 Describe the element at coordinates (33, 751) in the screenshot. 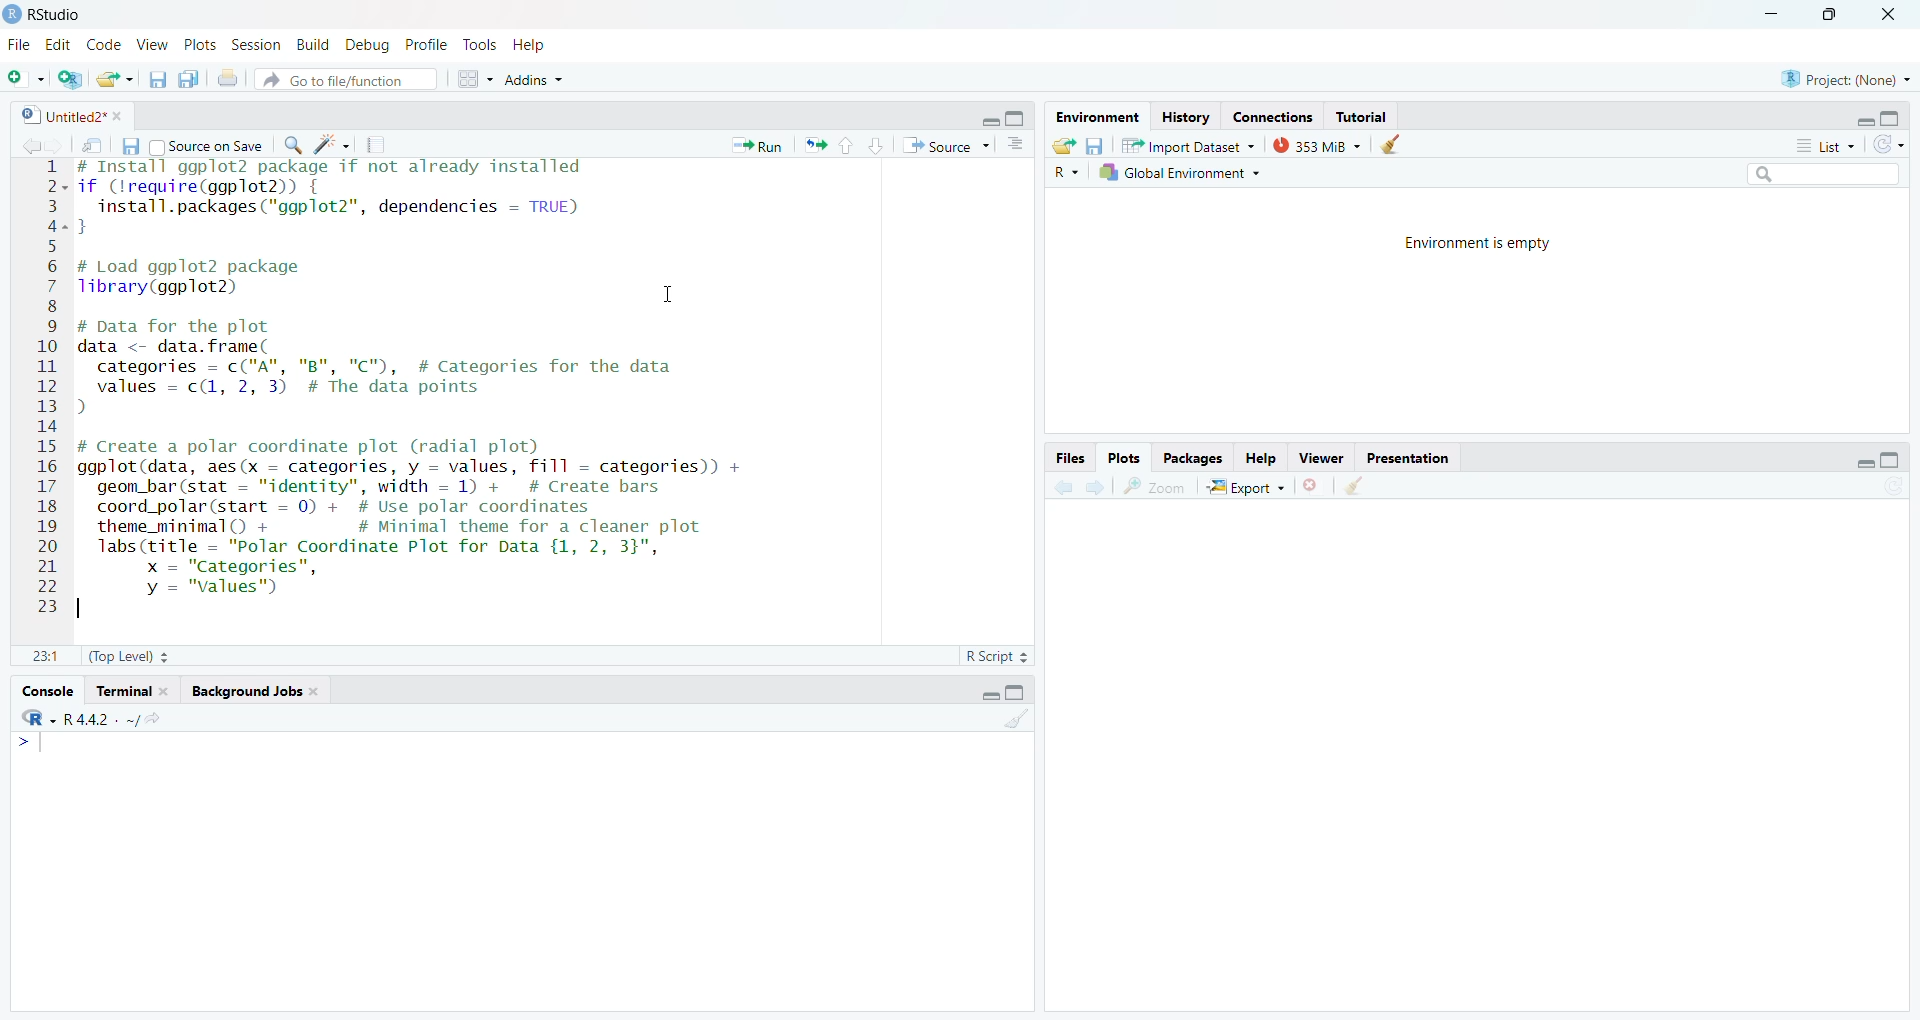

I see `typing cursor` at that location.